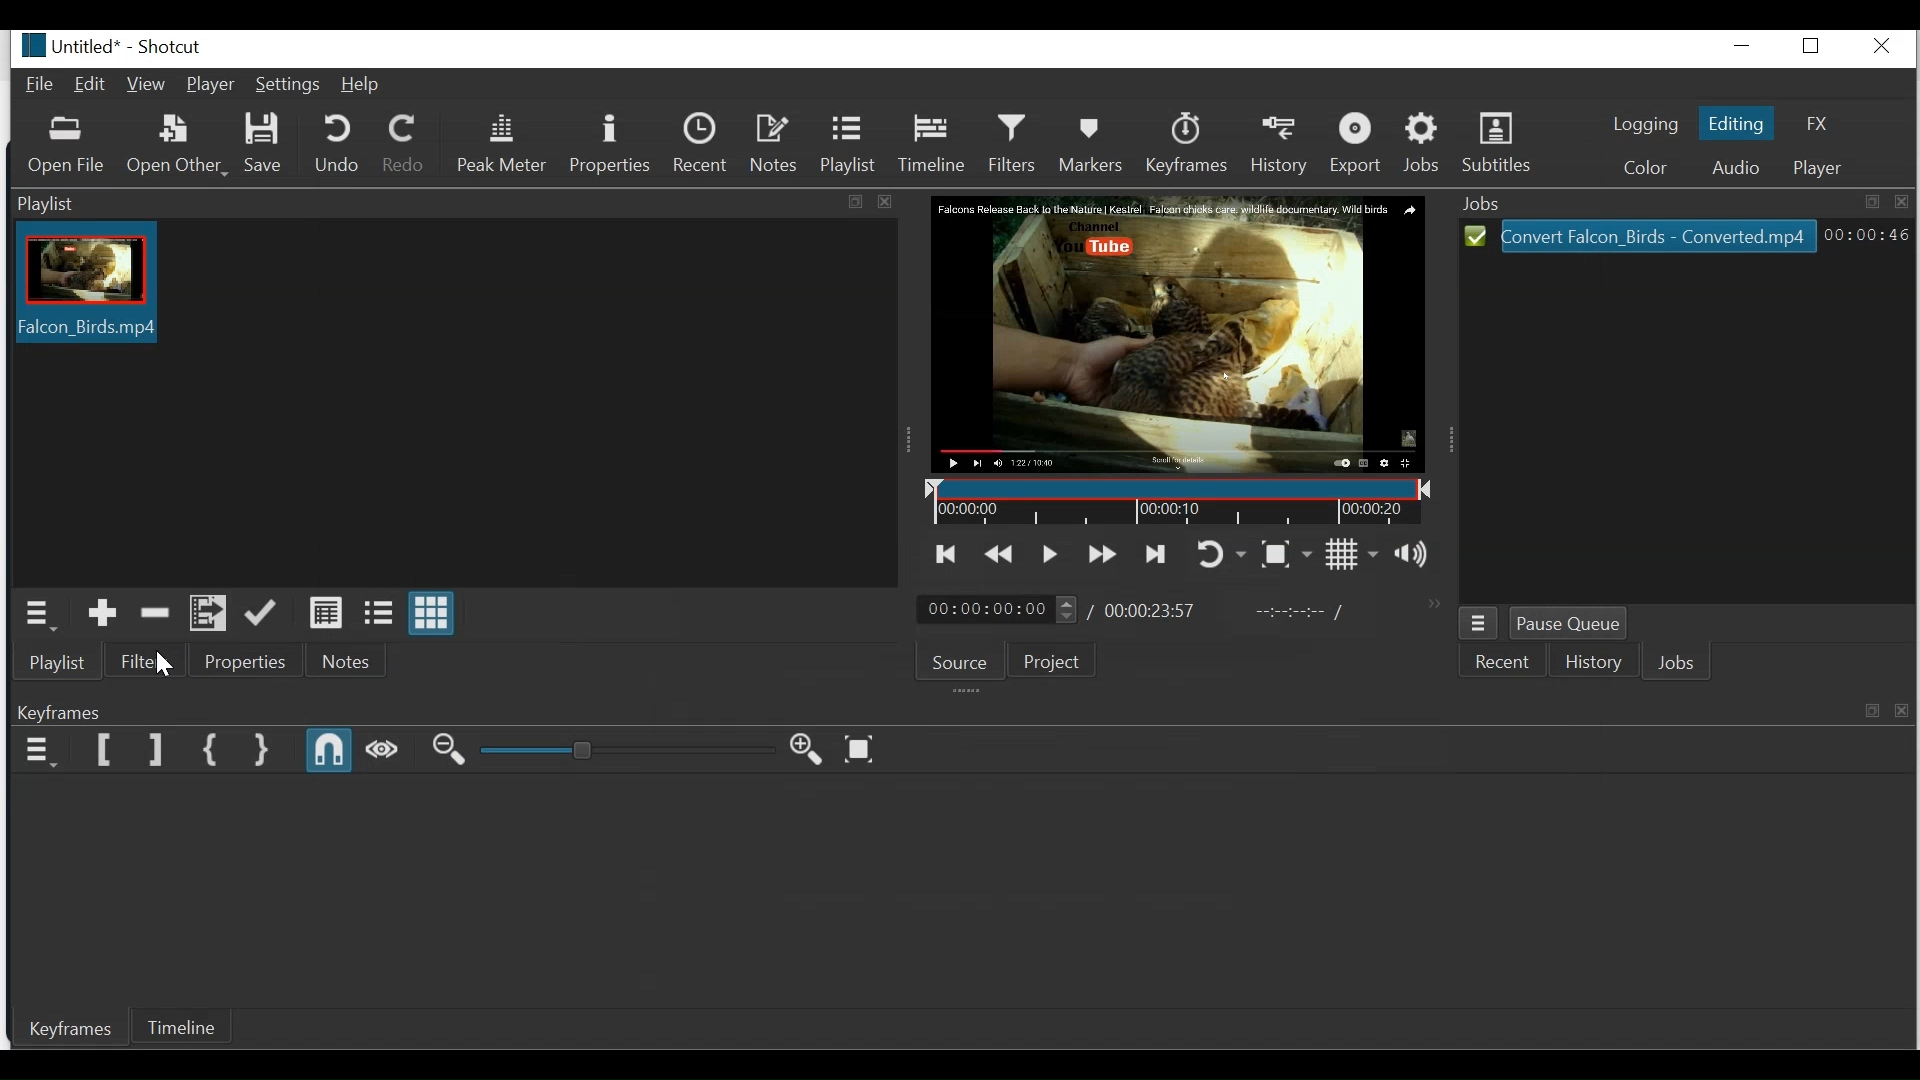  I want to click on Set Filter First, so click(105, 751).